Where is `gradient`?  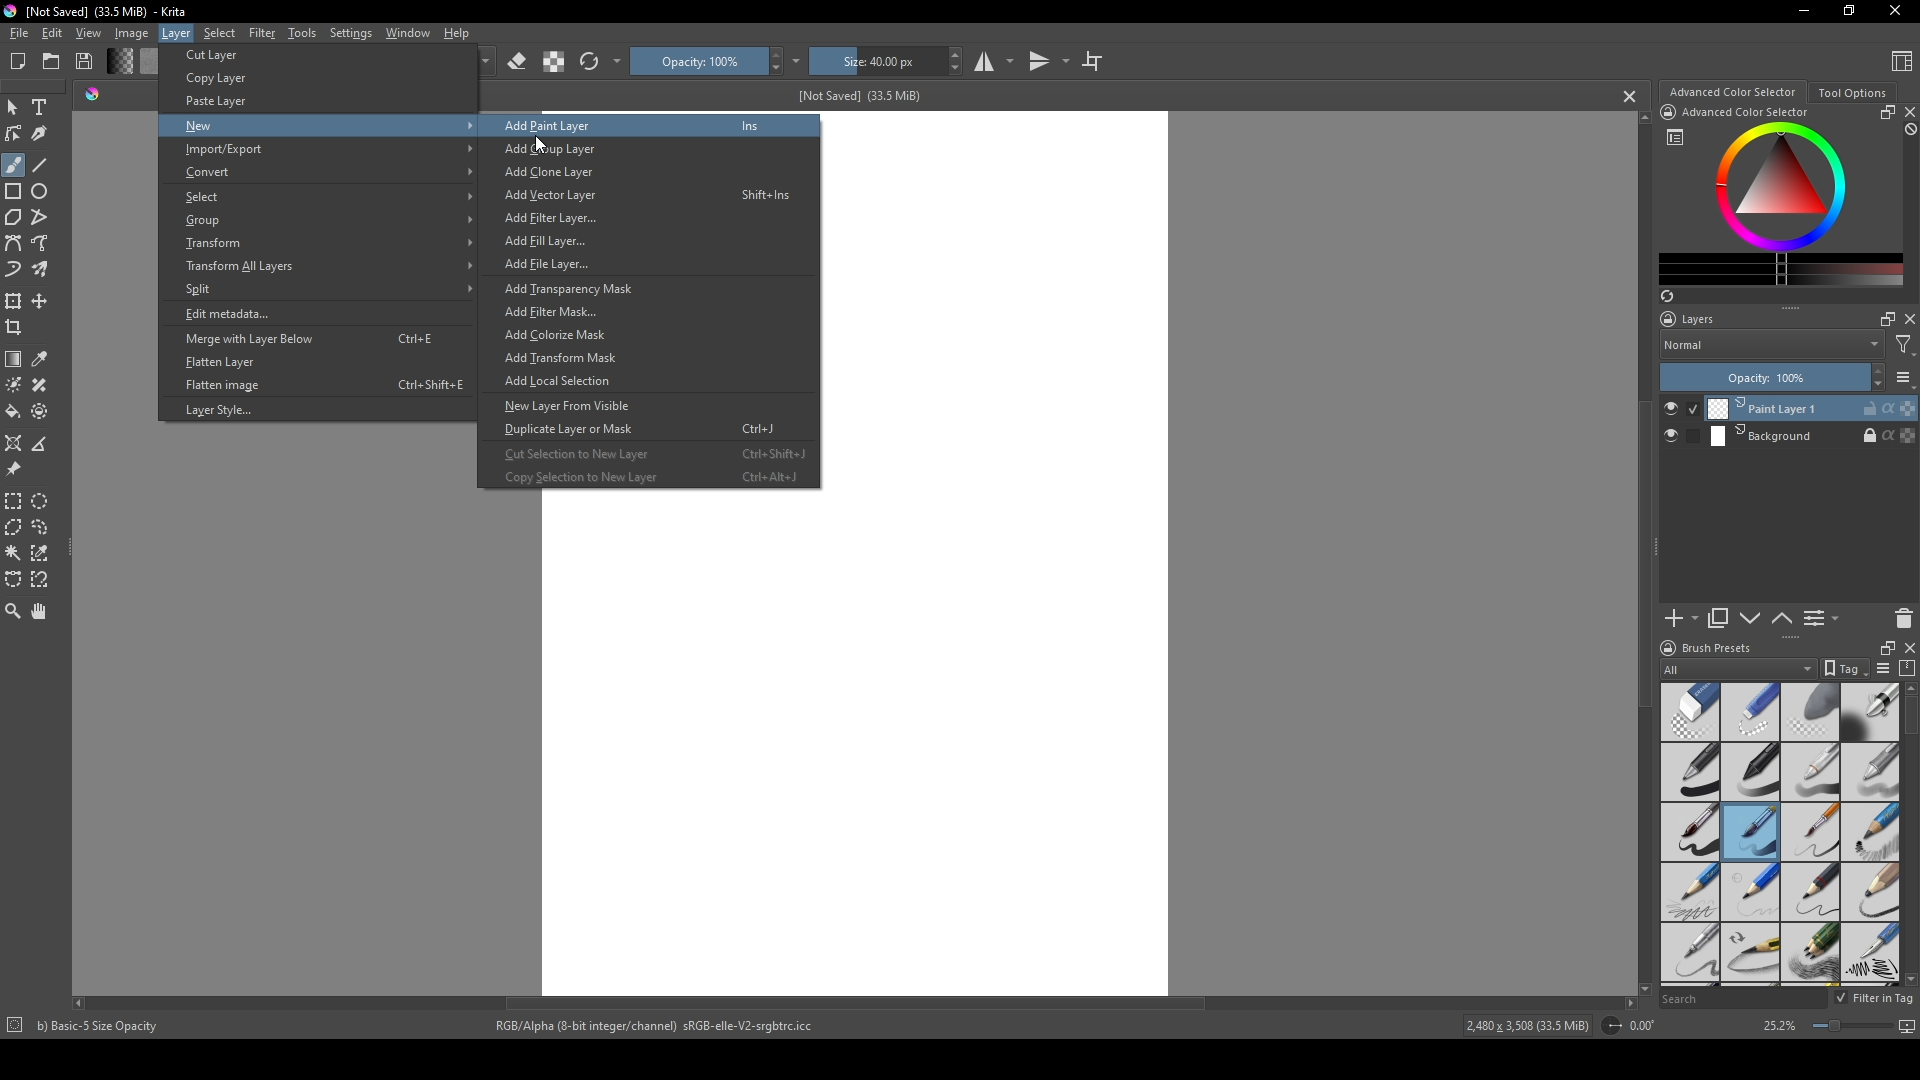
gradient is located at coordinates (14, 359).